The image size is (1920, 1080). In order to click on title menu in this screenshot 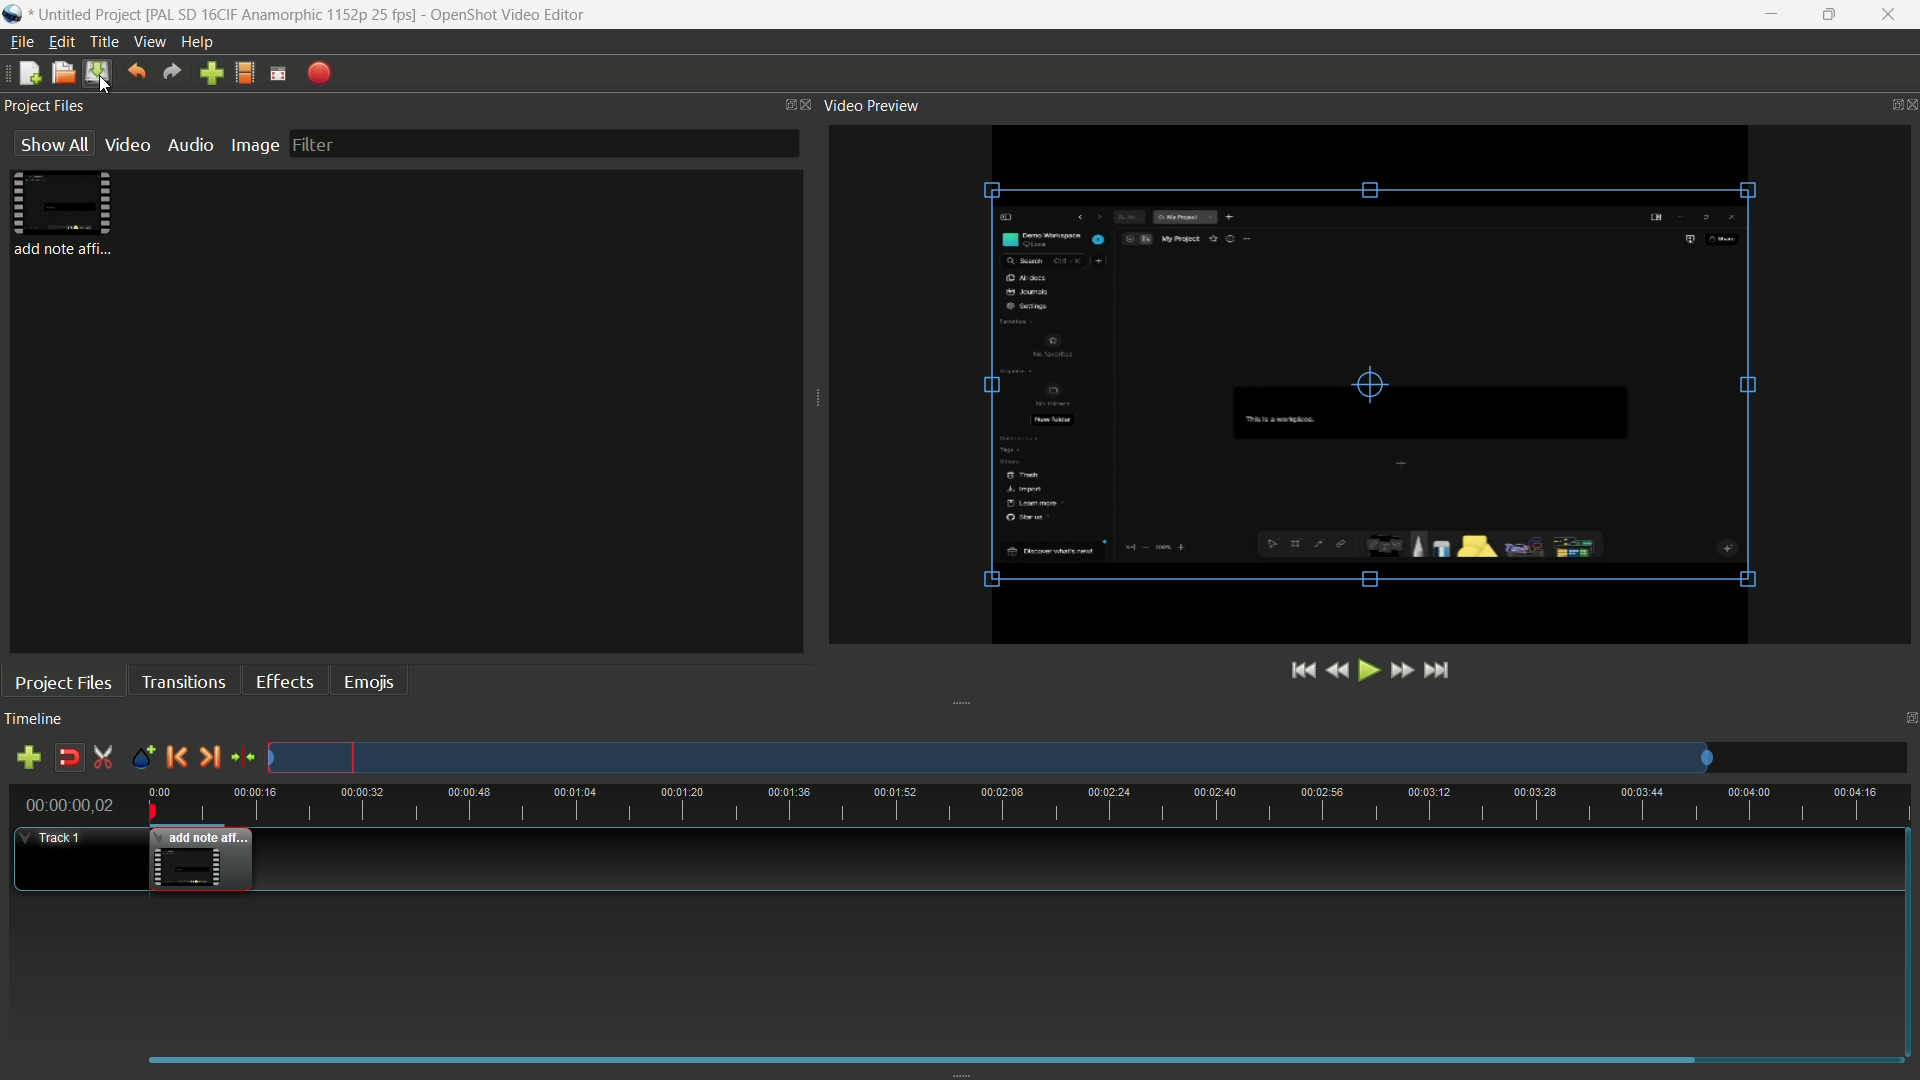, I will do `click(104, 41)`.